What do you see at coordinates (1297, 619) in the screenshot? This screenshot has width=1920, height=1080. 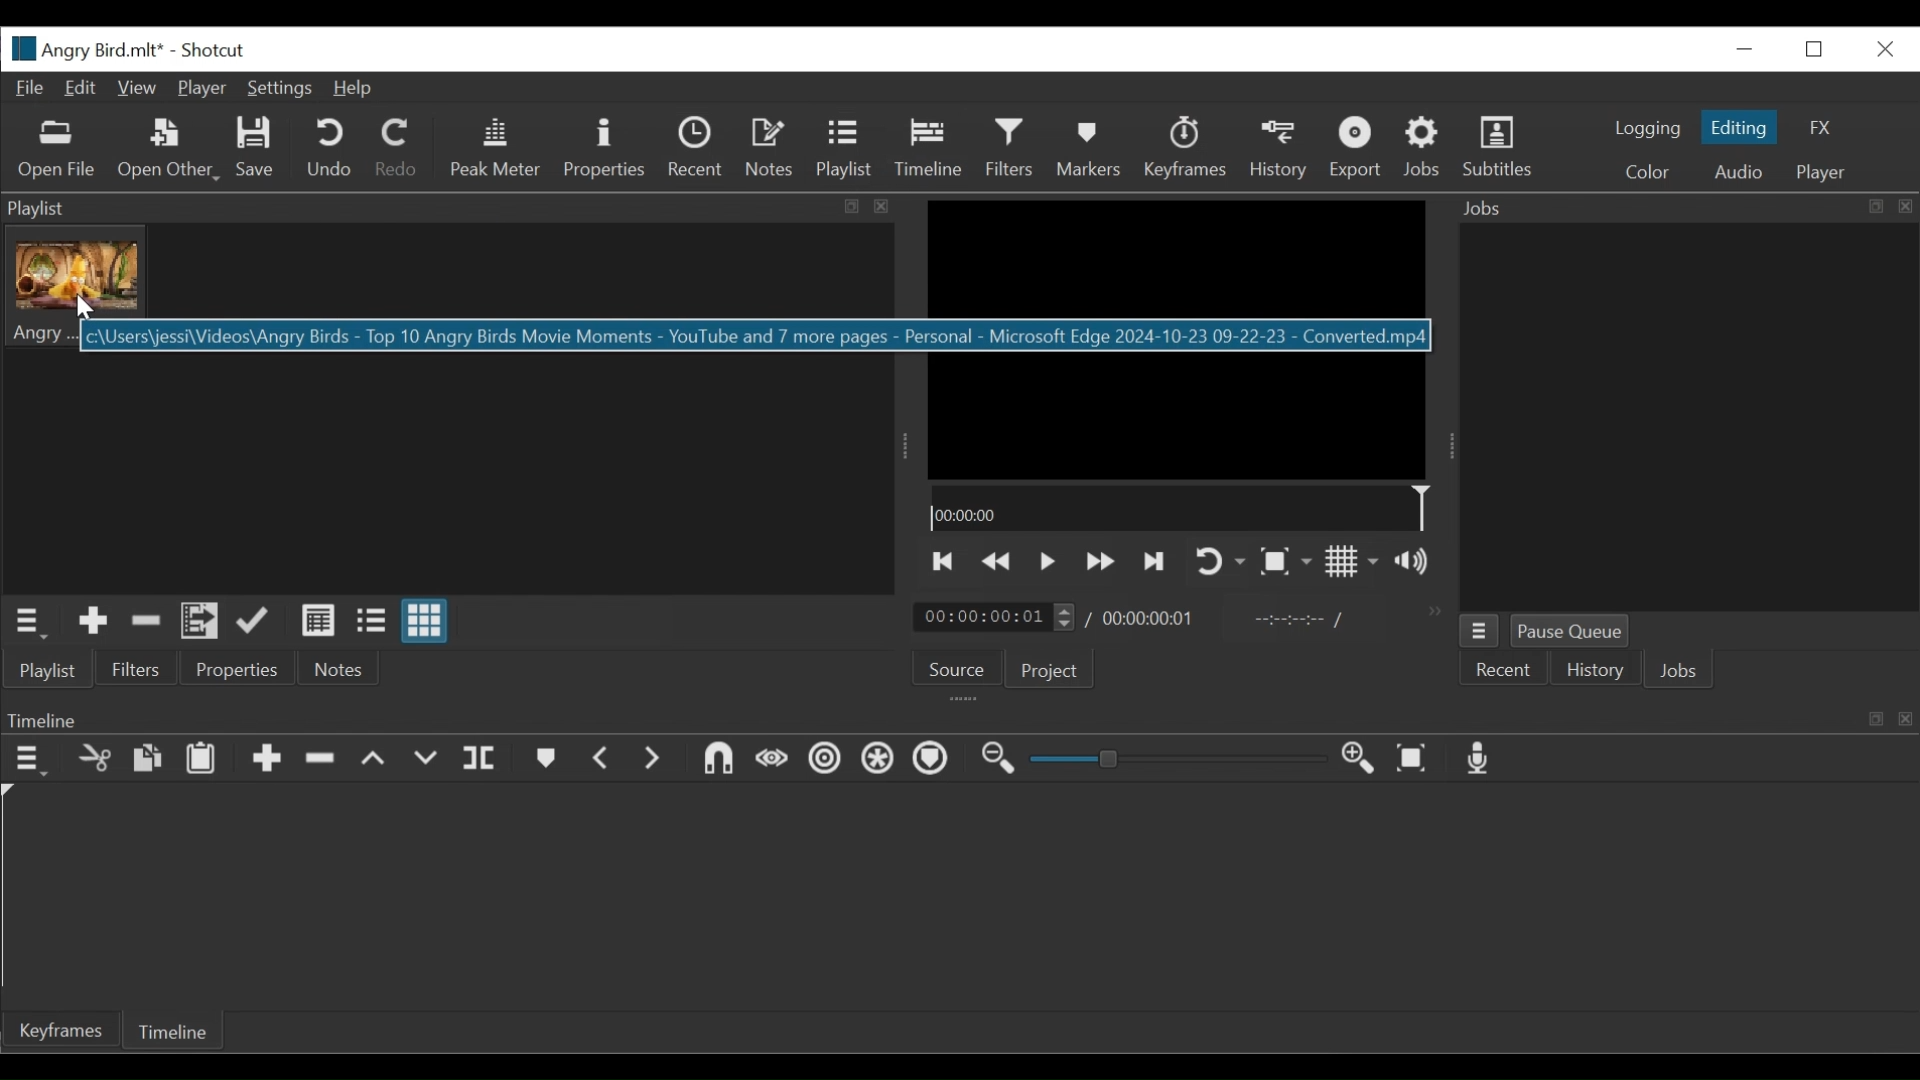 I see `In point` at bounding box center [1297, 619].